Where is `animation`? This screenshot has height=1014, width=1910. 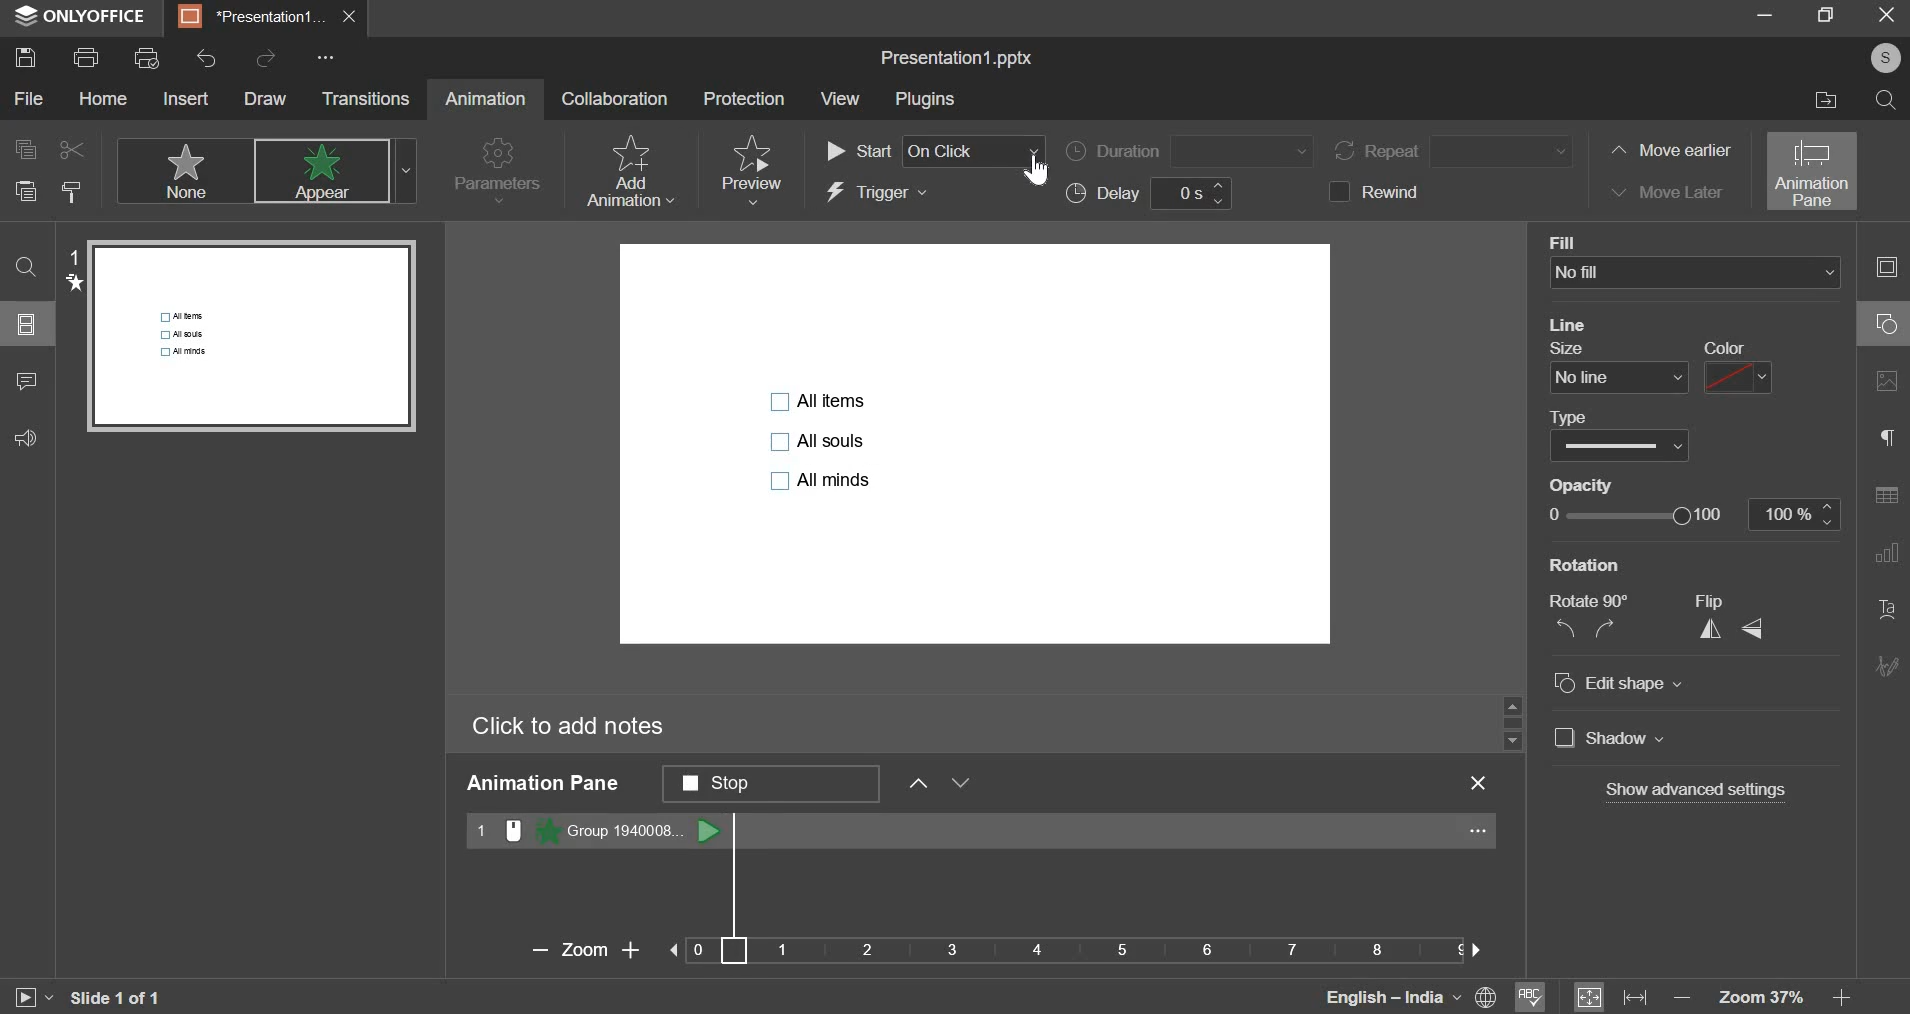 animation is located at coordinates (485, 98).